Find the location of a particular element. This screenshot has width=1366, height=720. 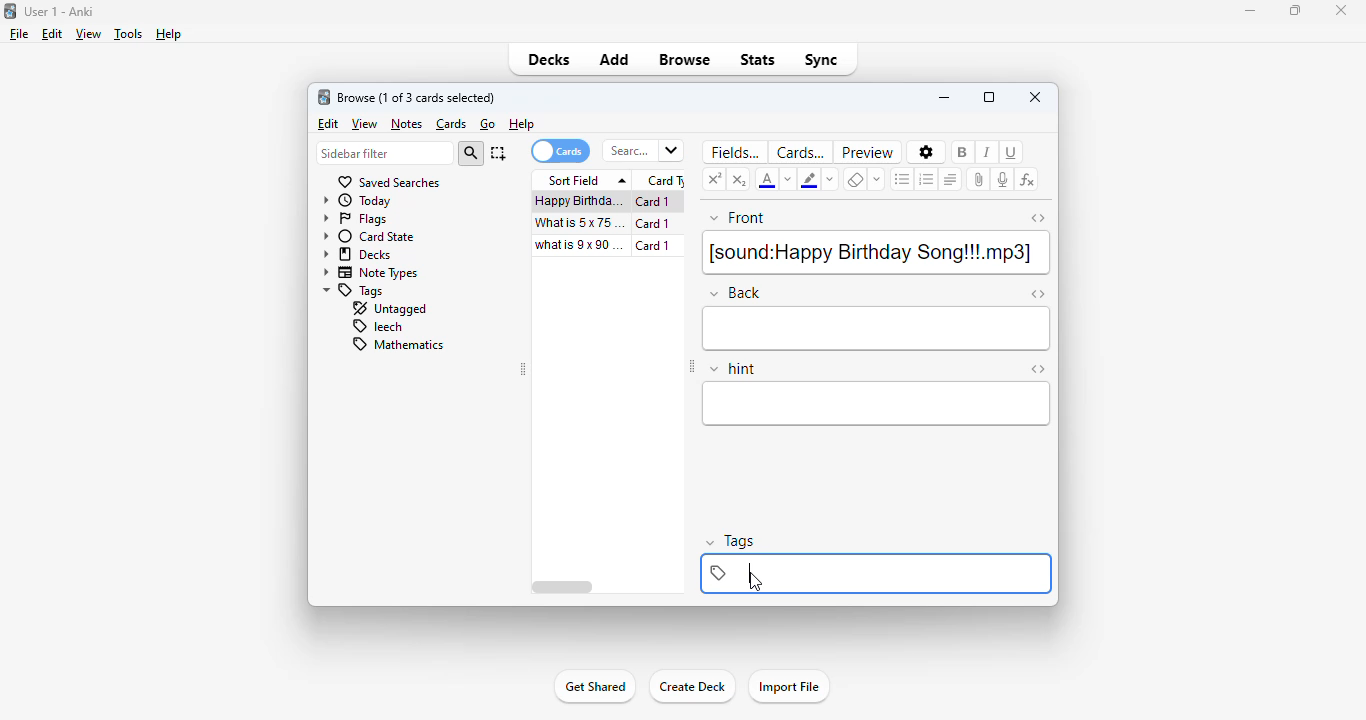

decks is located at coordinates (551, 60).